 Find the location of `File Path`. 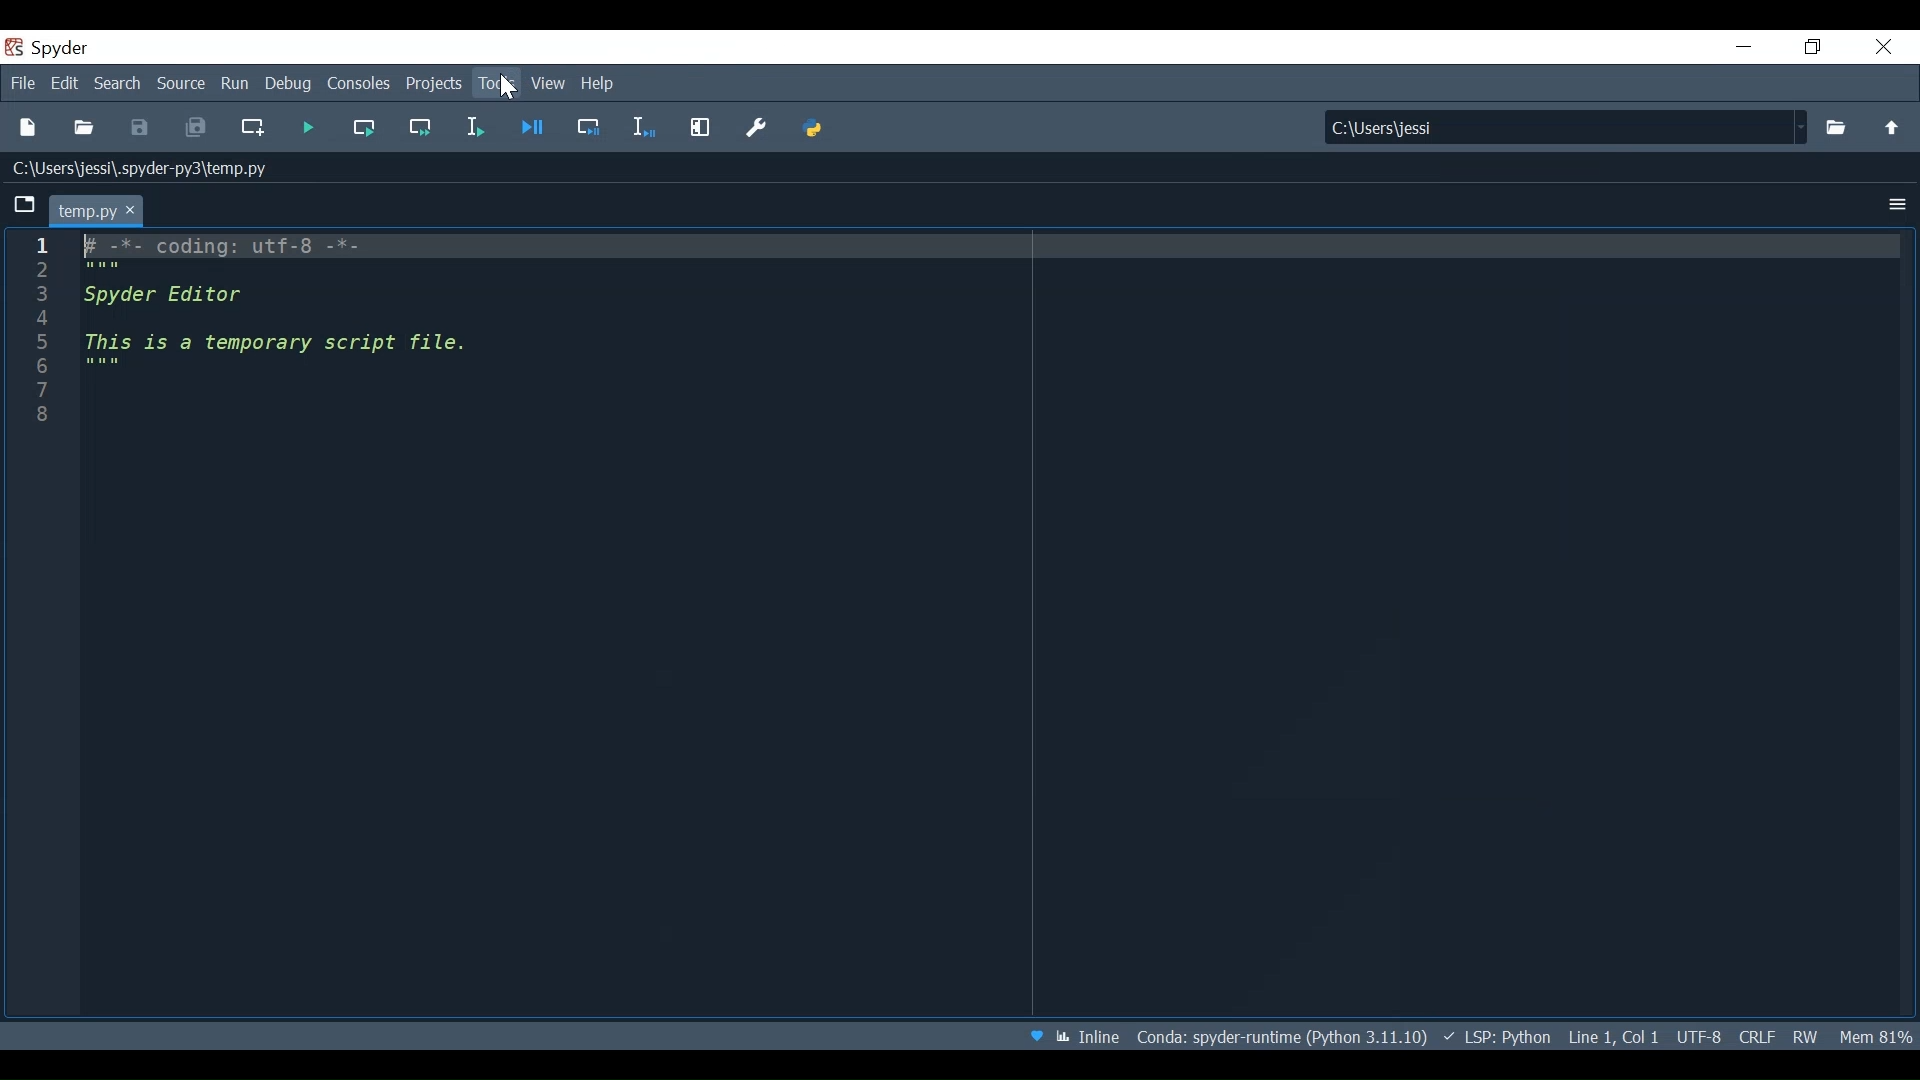

File Path is located at coordinates (146, 169).